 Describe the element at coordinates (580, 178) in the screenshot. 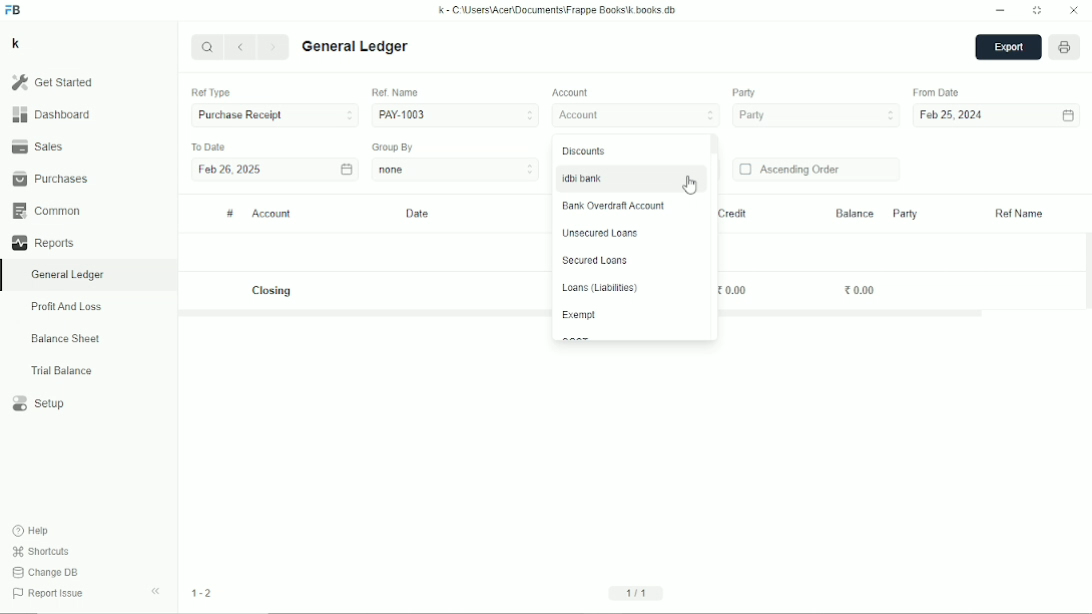

I see `idbi bank` at that location.